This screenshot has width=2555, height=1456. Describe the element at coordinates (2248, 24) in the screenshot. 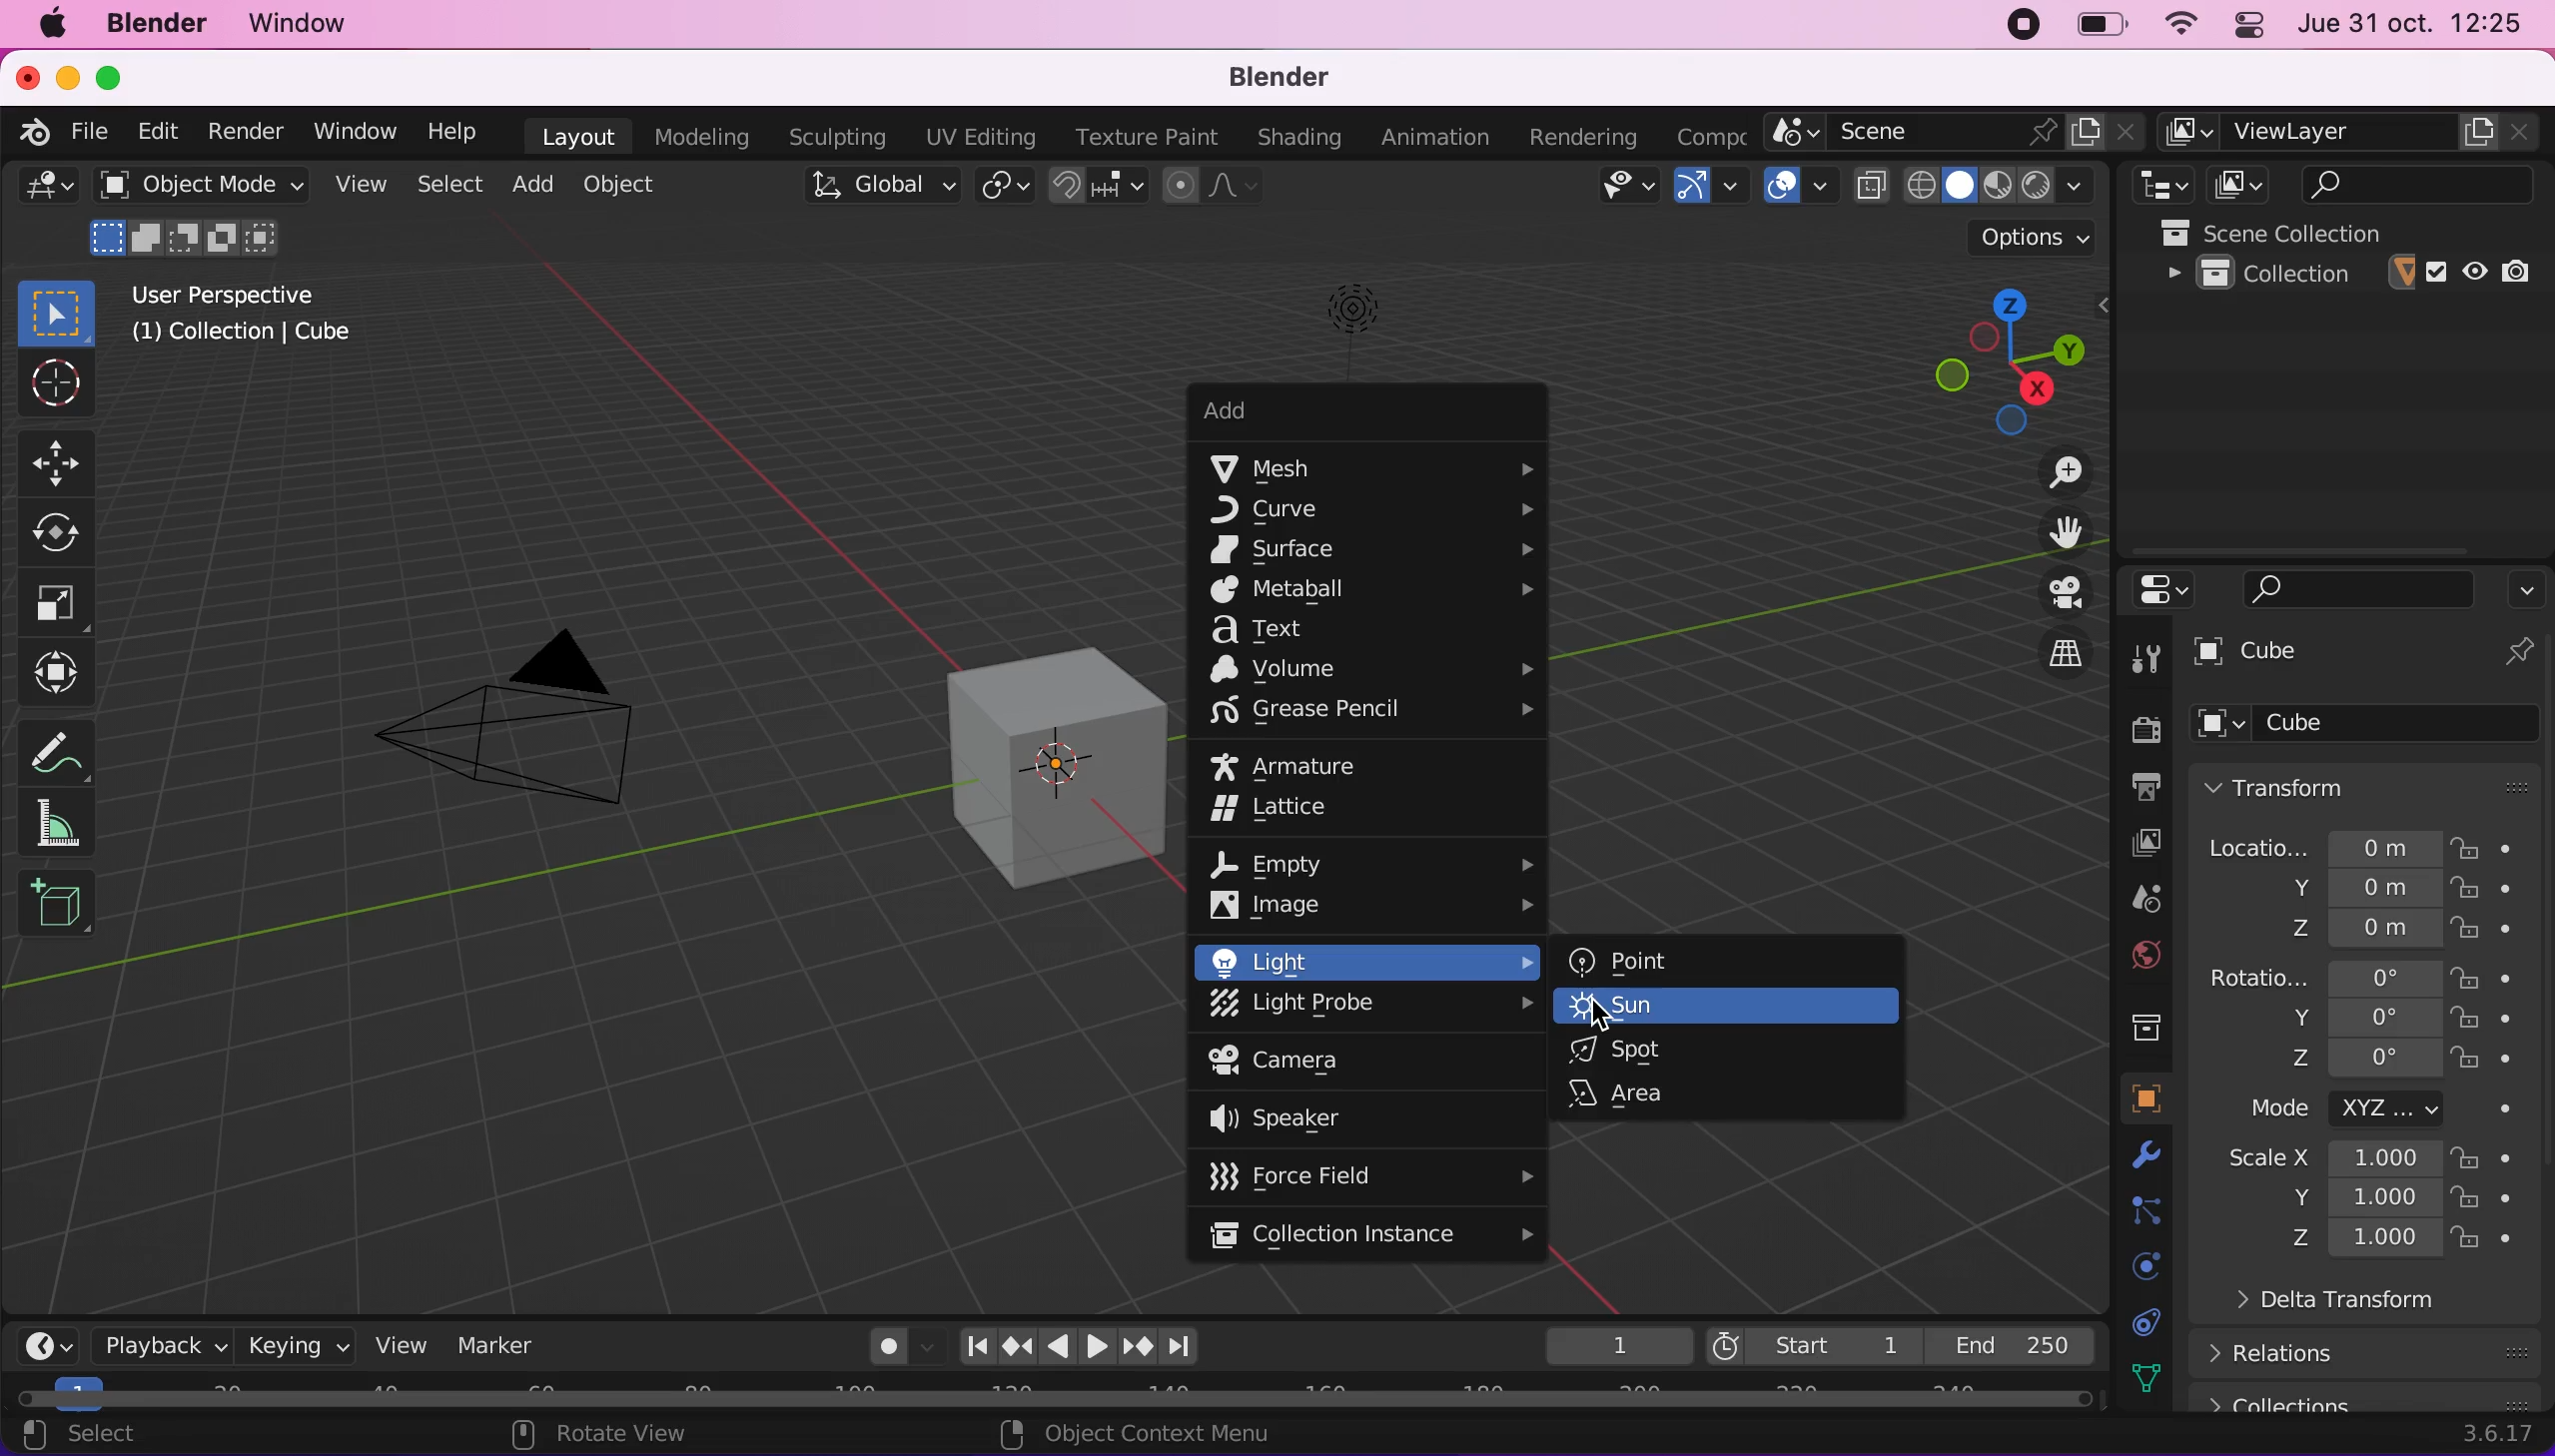

I see `panel control` at that location.